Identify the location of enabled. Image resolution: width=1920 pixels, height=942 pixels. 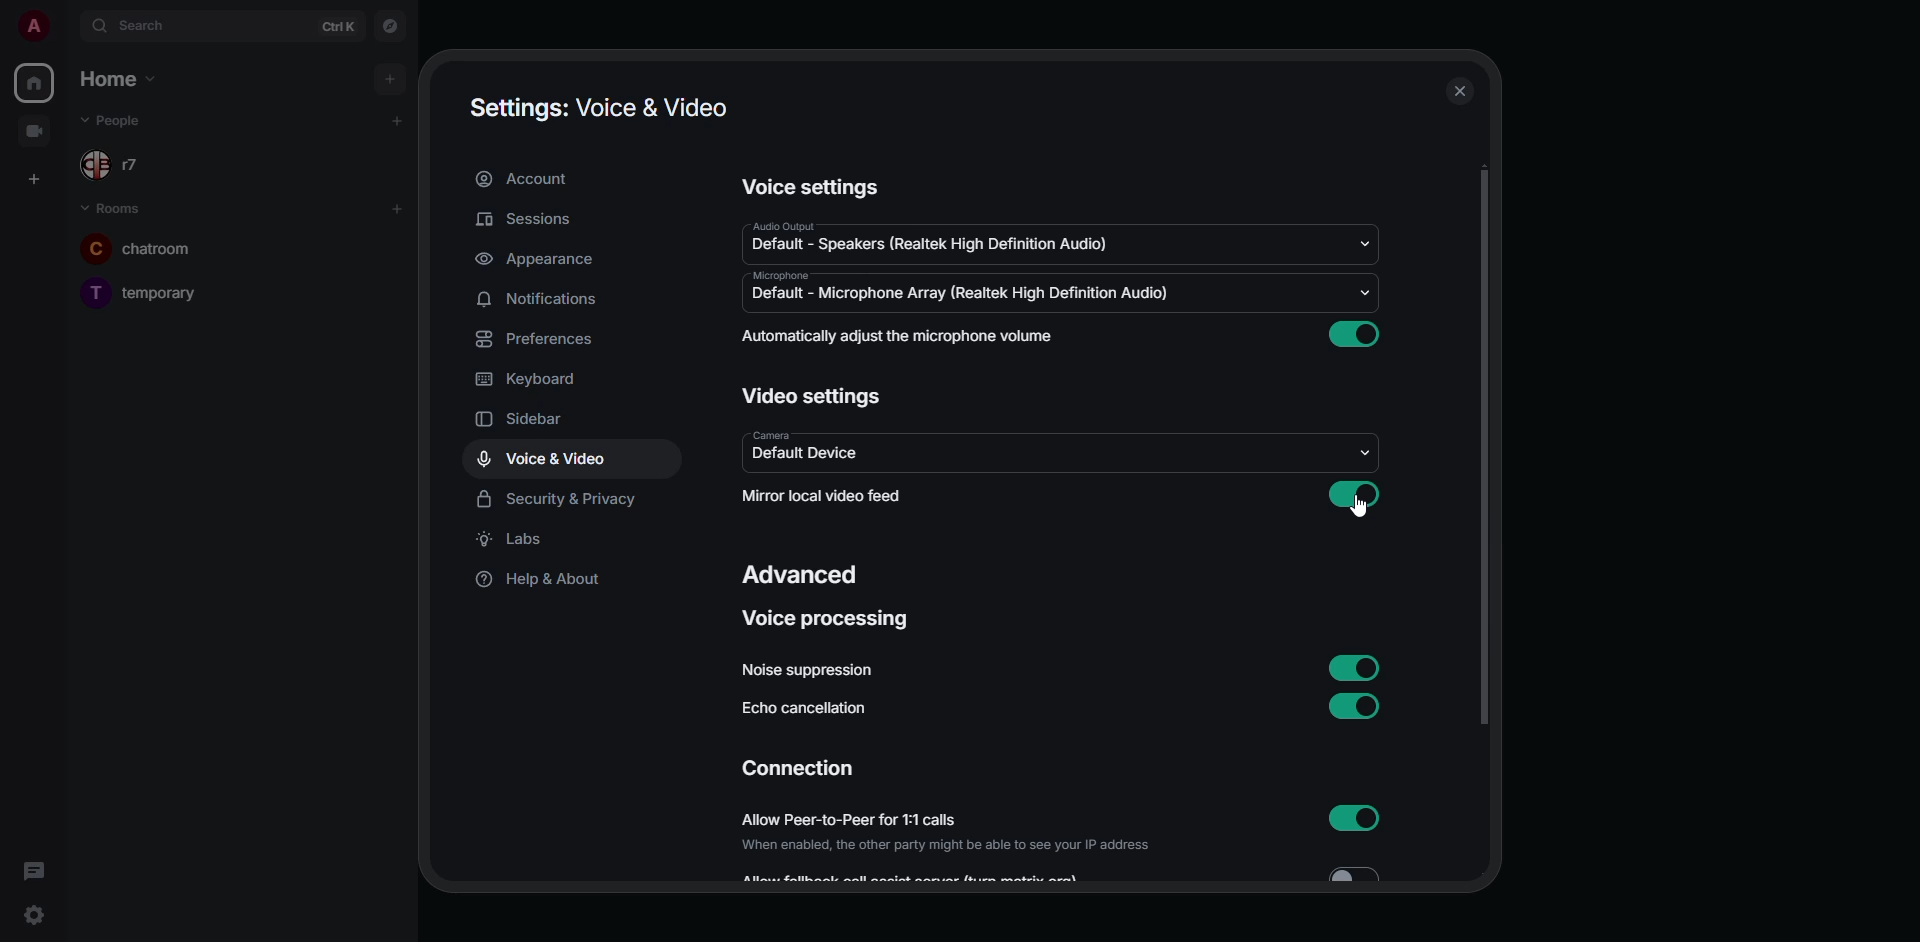
(1353, 667).